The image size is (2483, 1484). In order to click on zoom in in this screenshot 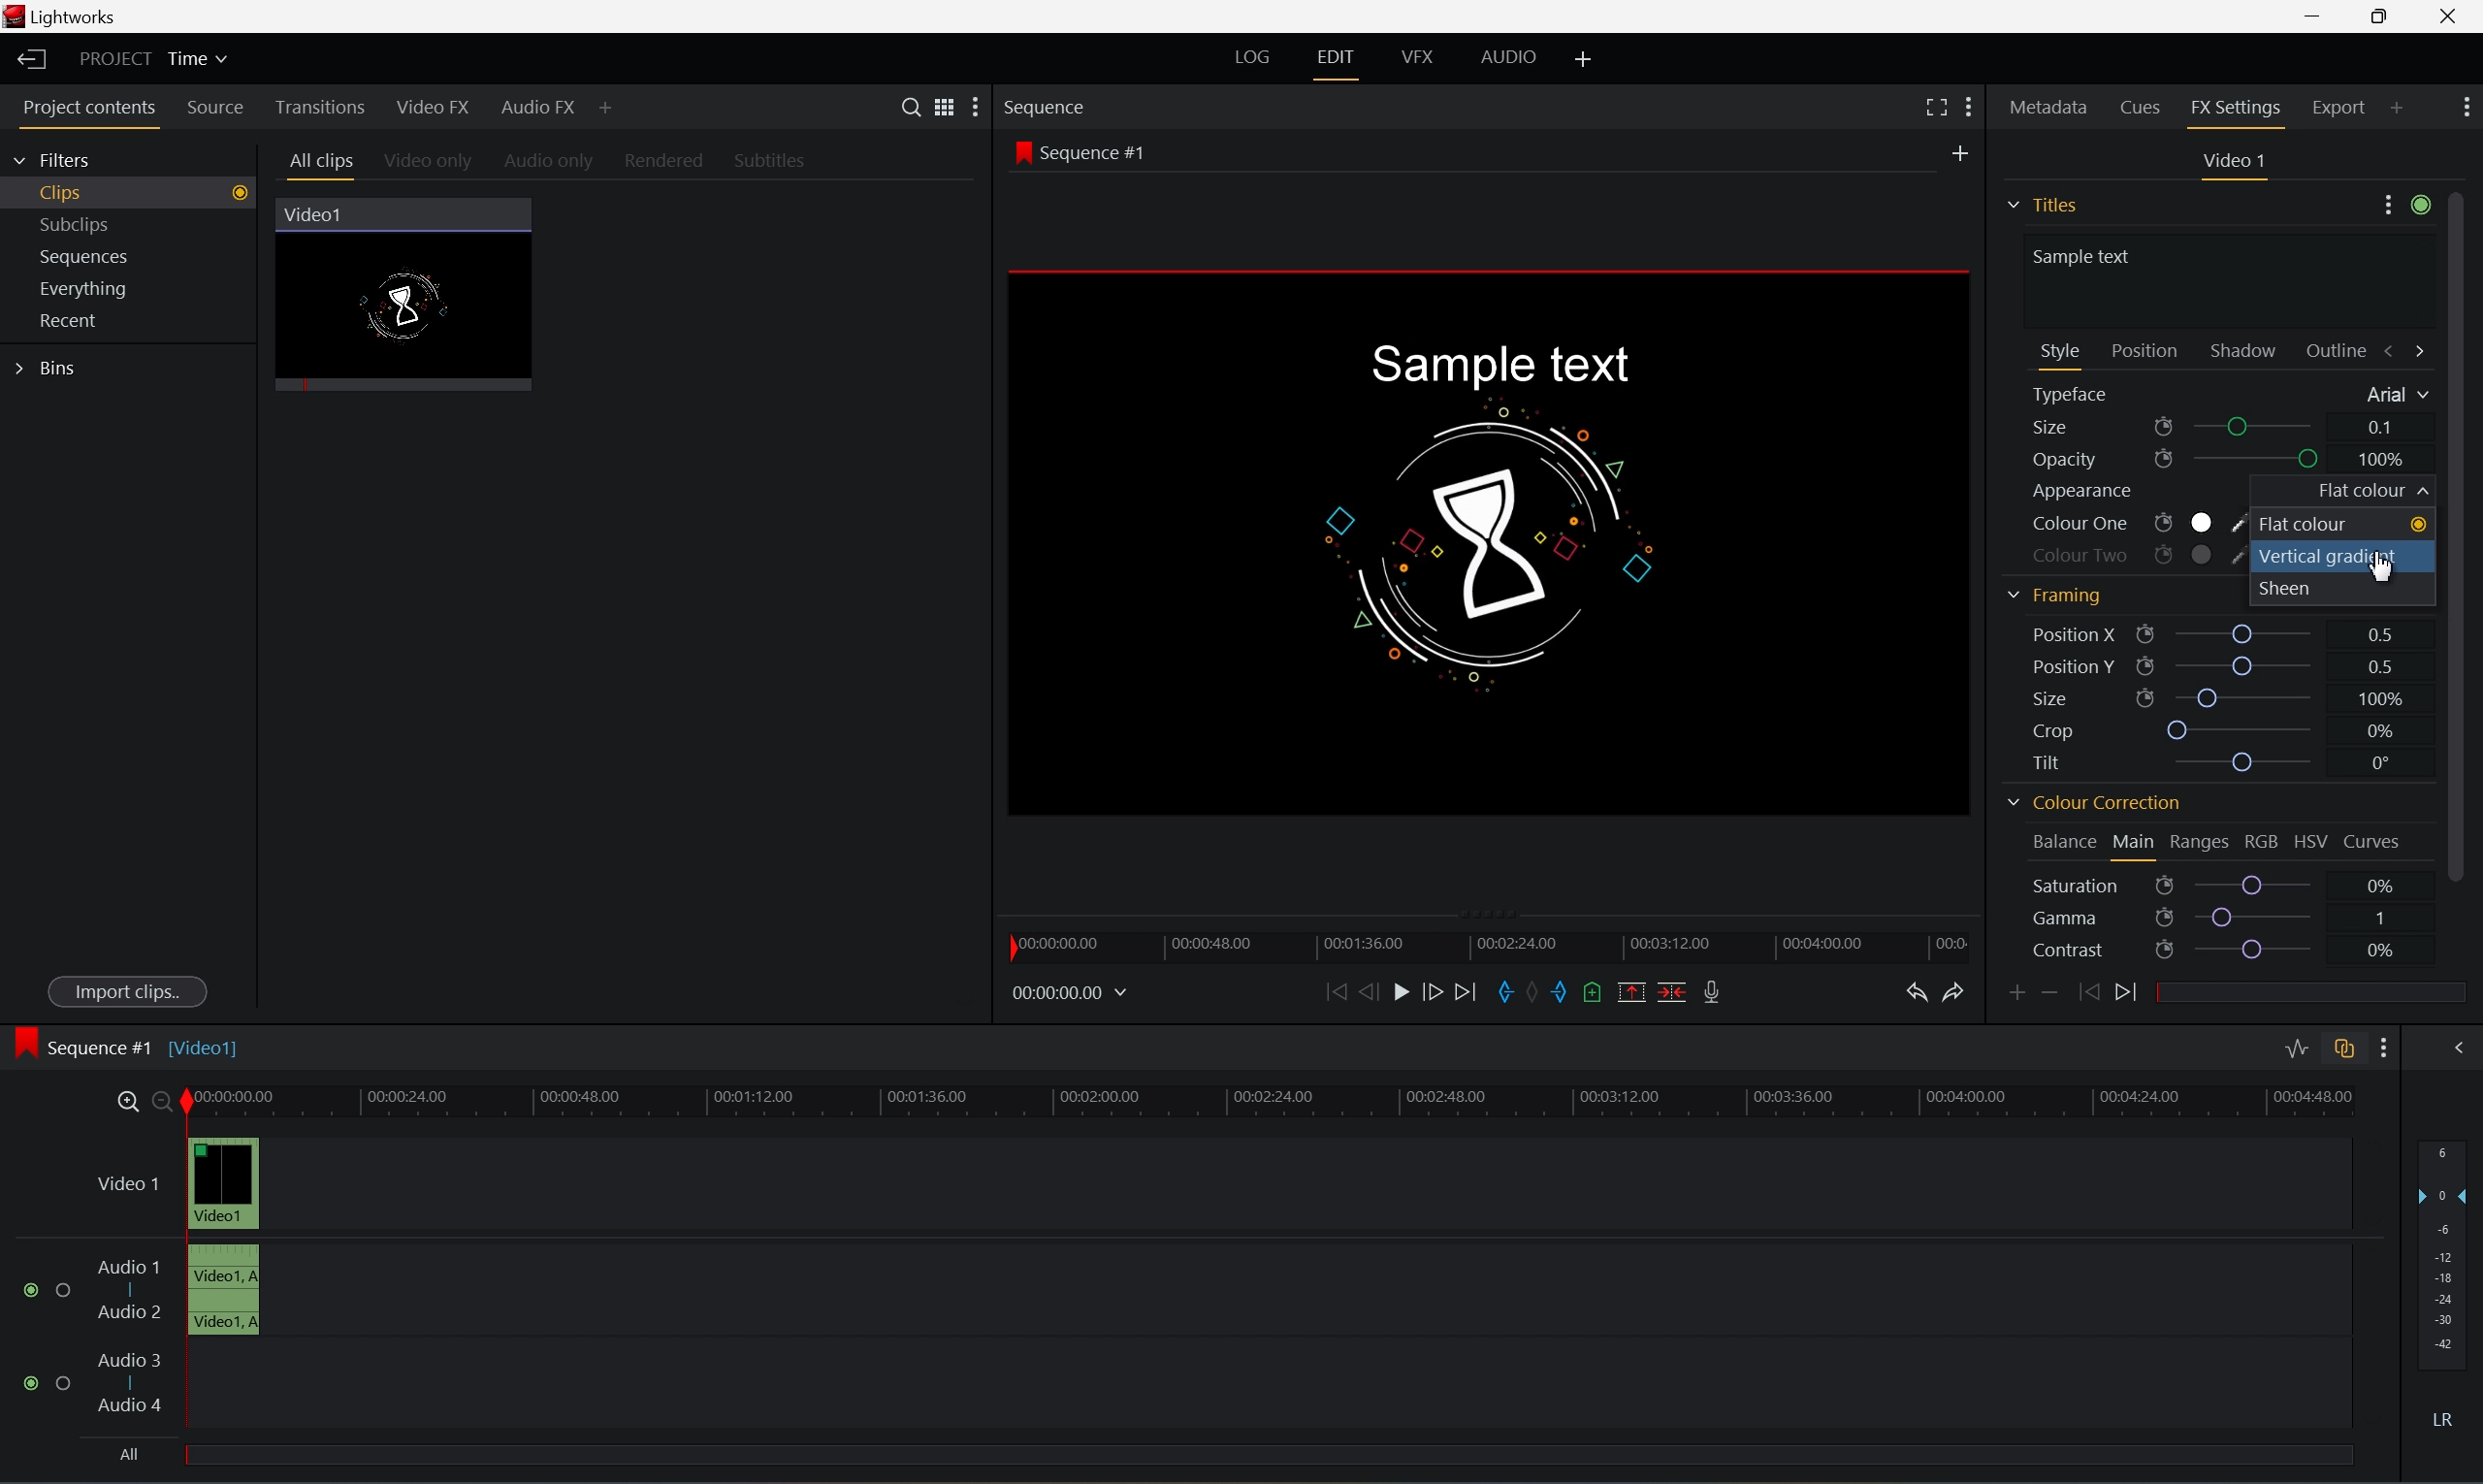, I will do `click(126, 1101)`.